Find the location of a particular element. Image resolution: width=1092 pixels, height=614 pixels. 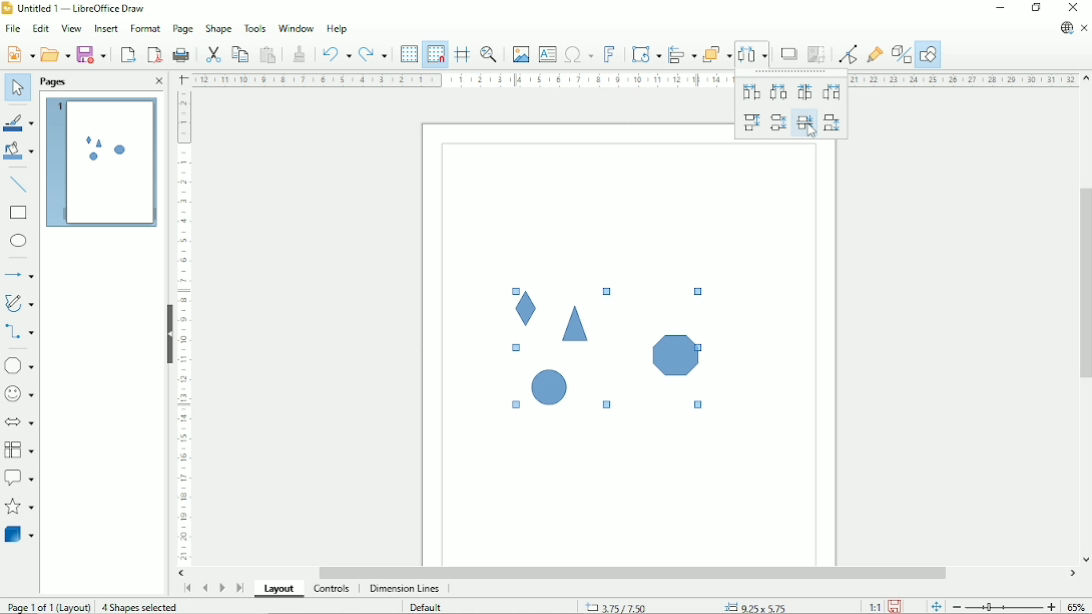

Zoom factor is located at coordinates (1078, 606).